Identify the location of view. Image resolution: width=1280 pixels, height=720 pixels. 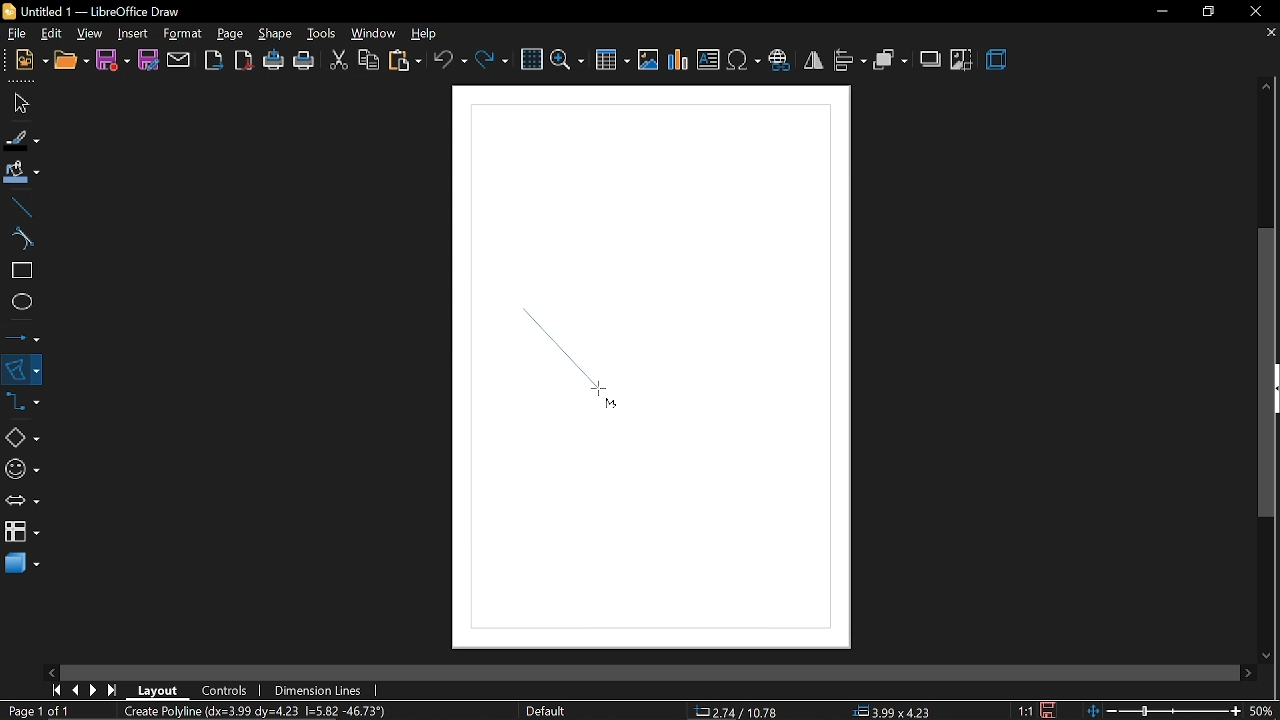
(90, 32).